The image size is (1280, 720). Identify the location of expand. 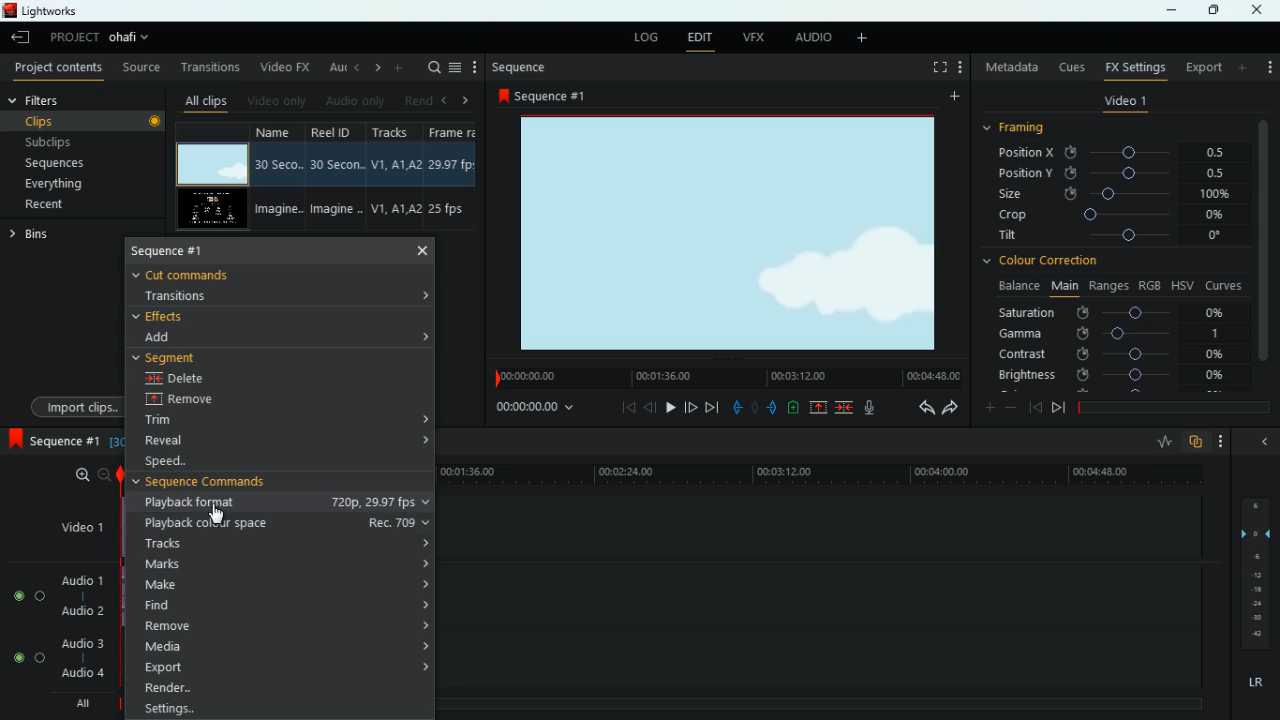
(424, 441).